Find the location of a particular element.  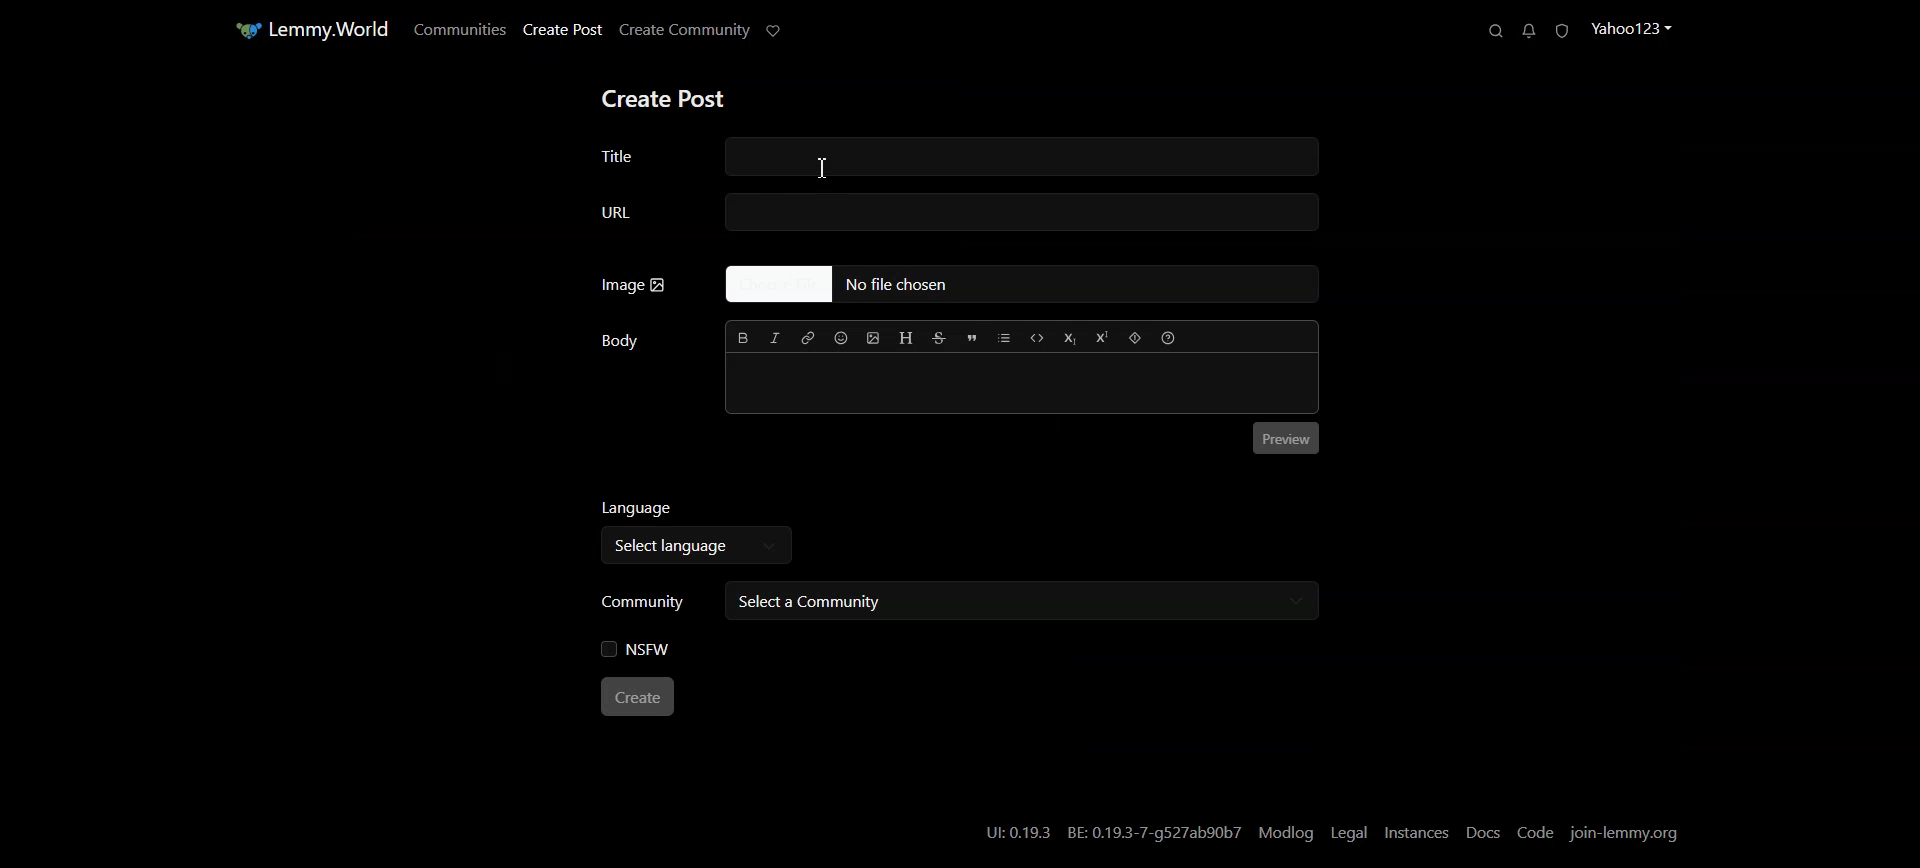

Language is located at coordinates (699, 510).